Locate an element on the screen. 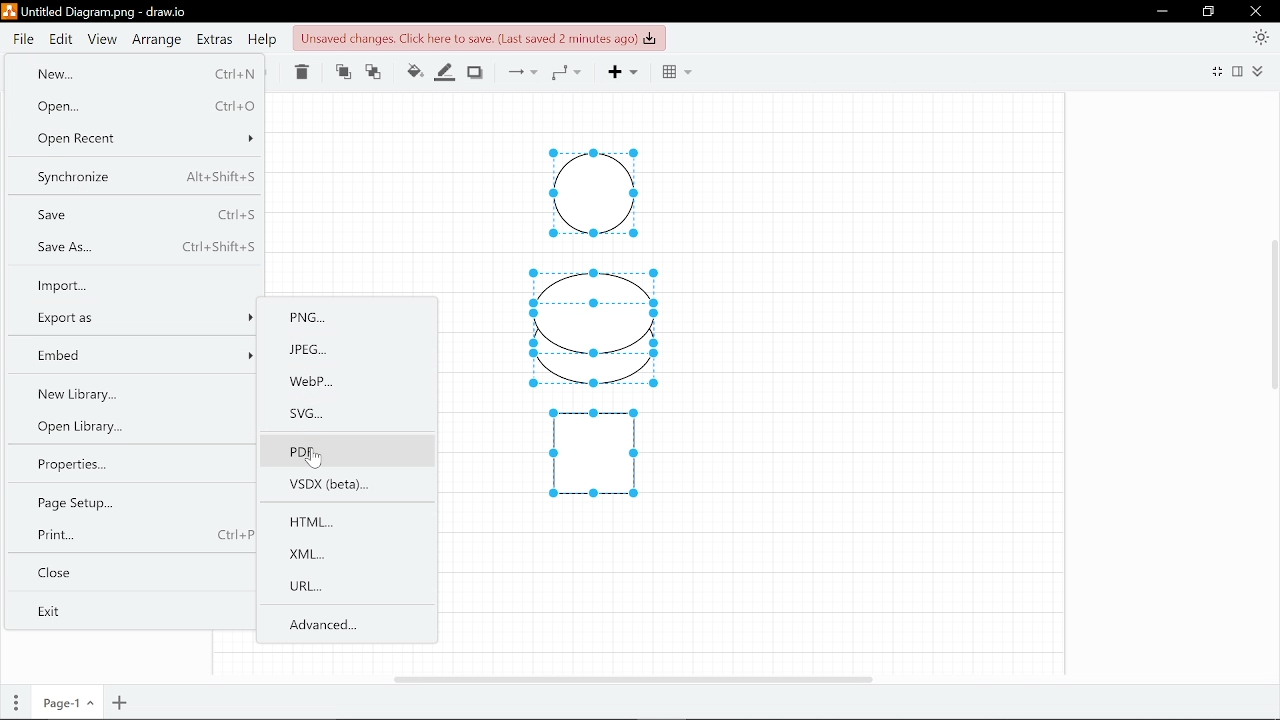 Image resolution: width=1280 pixels, height=720 pixels. Add  is located at coordinates (618, 72).